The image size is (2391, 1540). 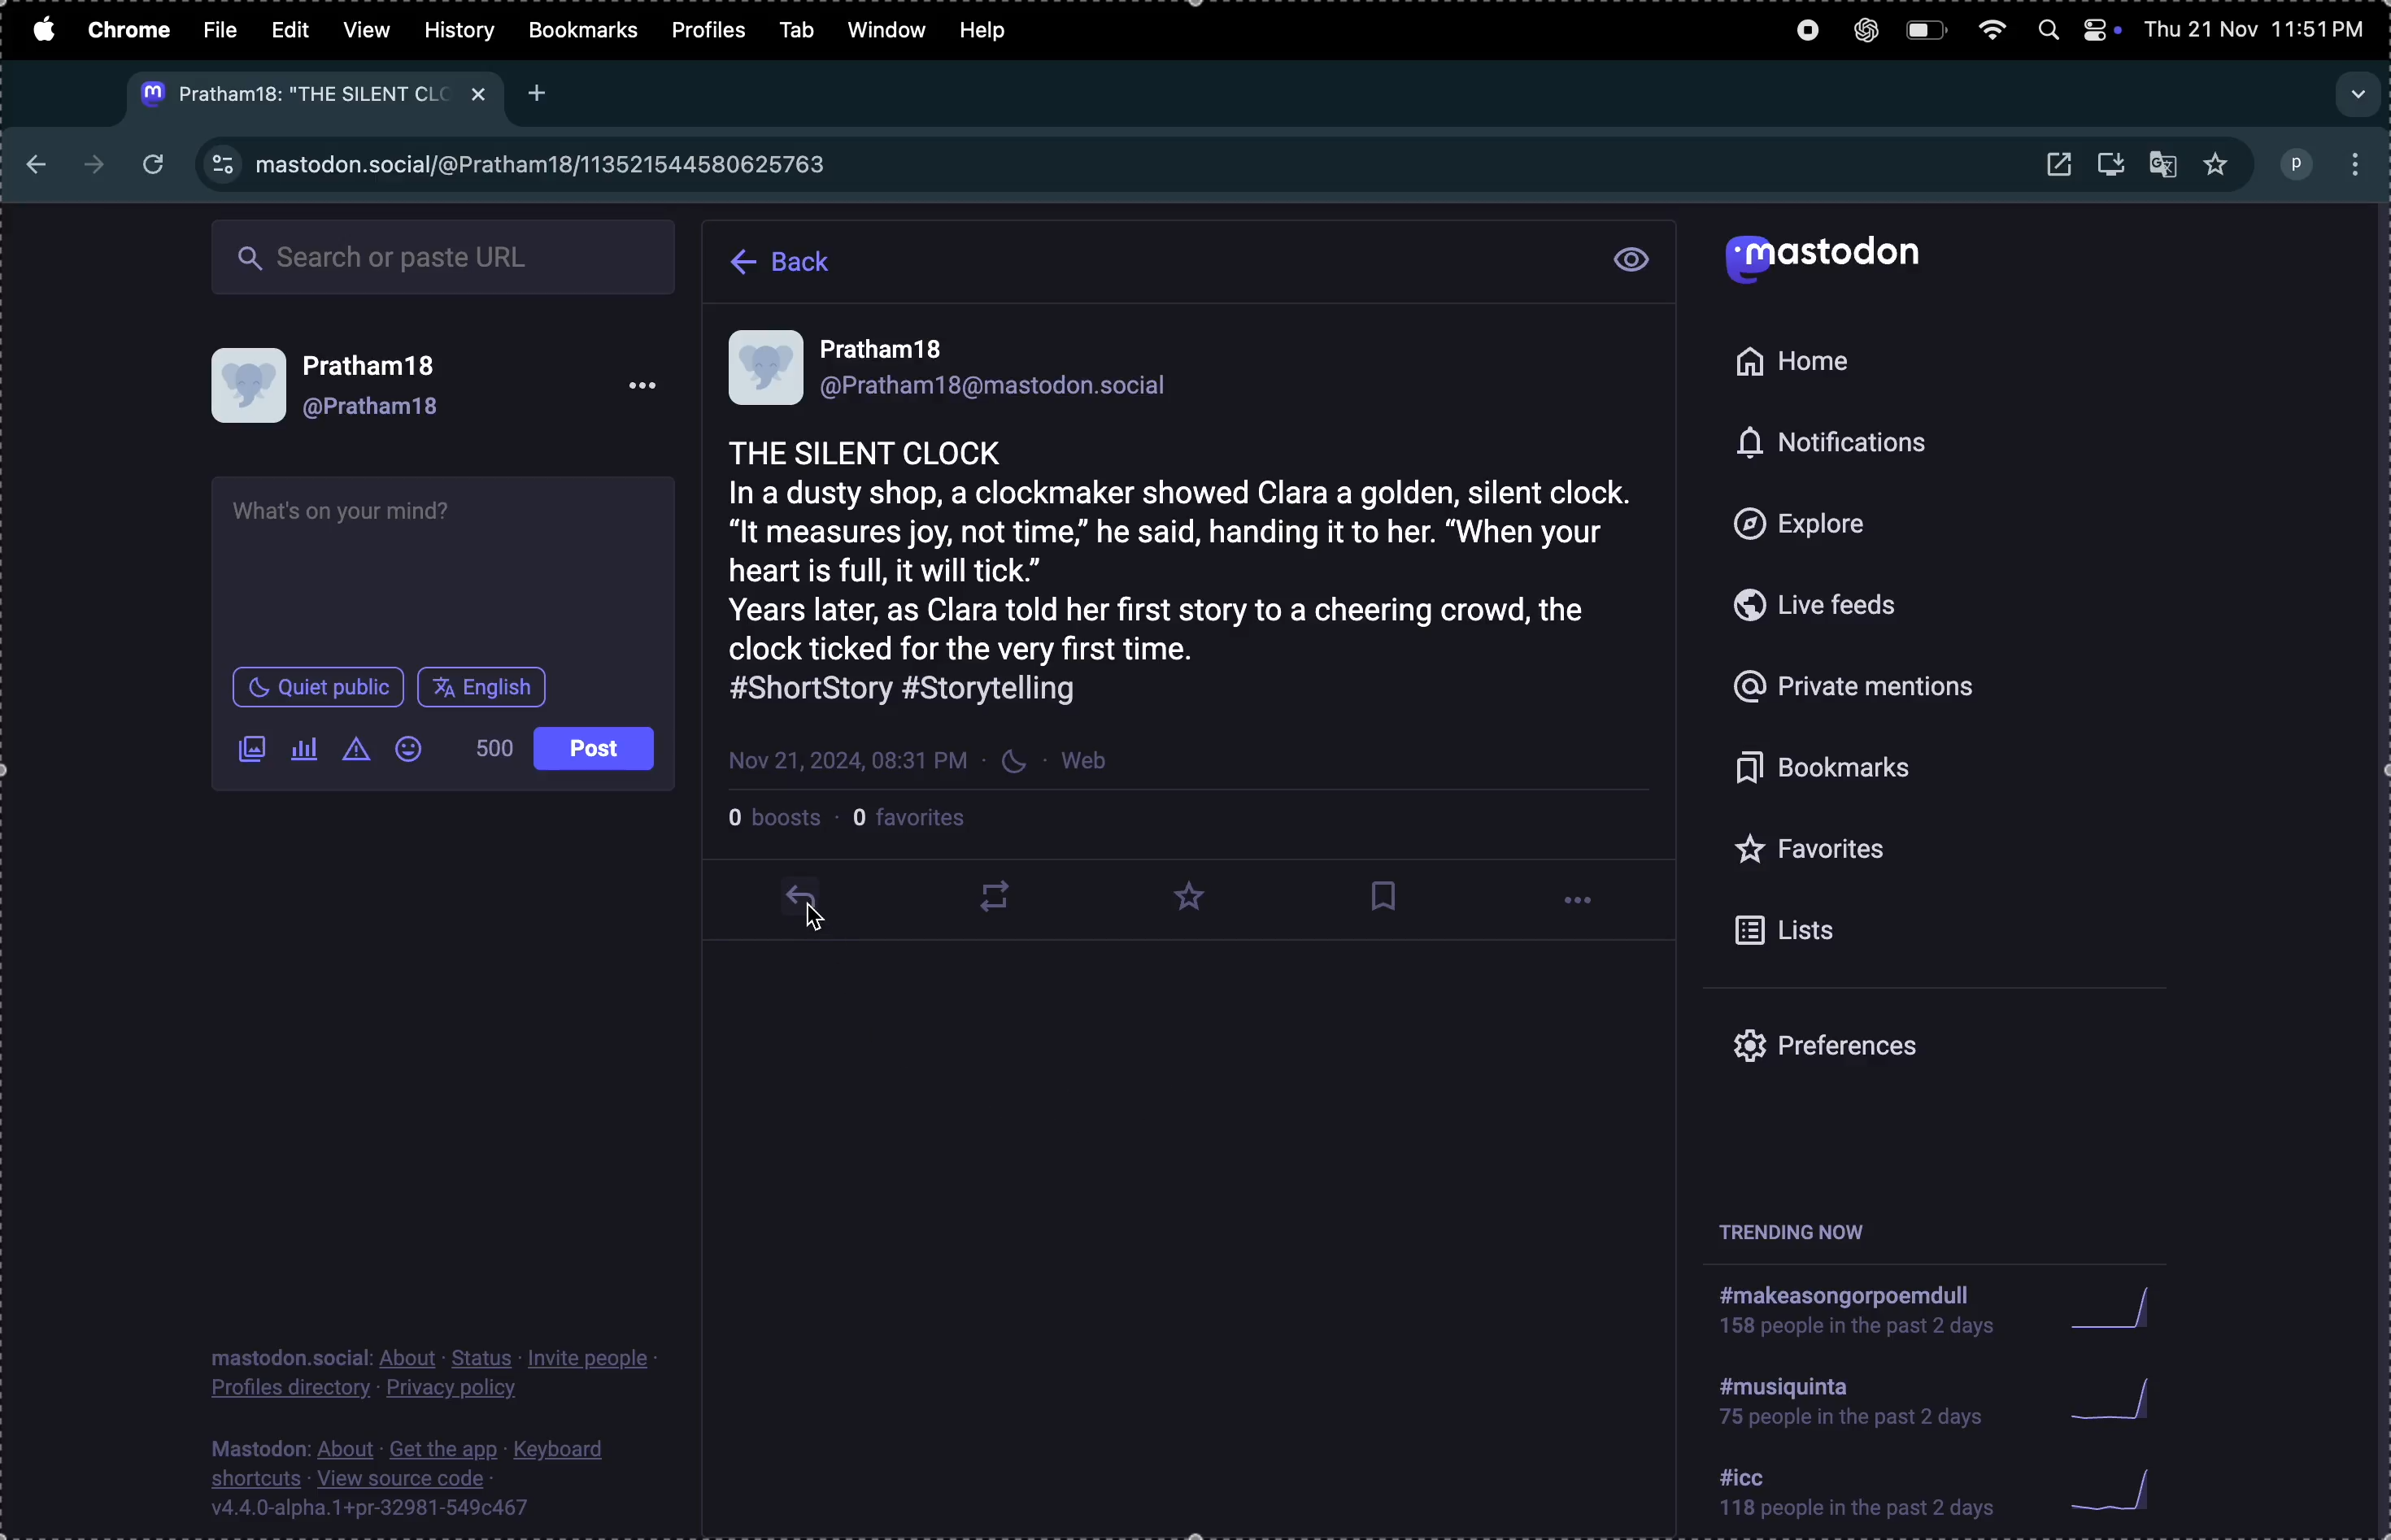 What do you see at coordinates (804, 265) in the screenshot?
I see `` at bounding box center [804, 265].